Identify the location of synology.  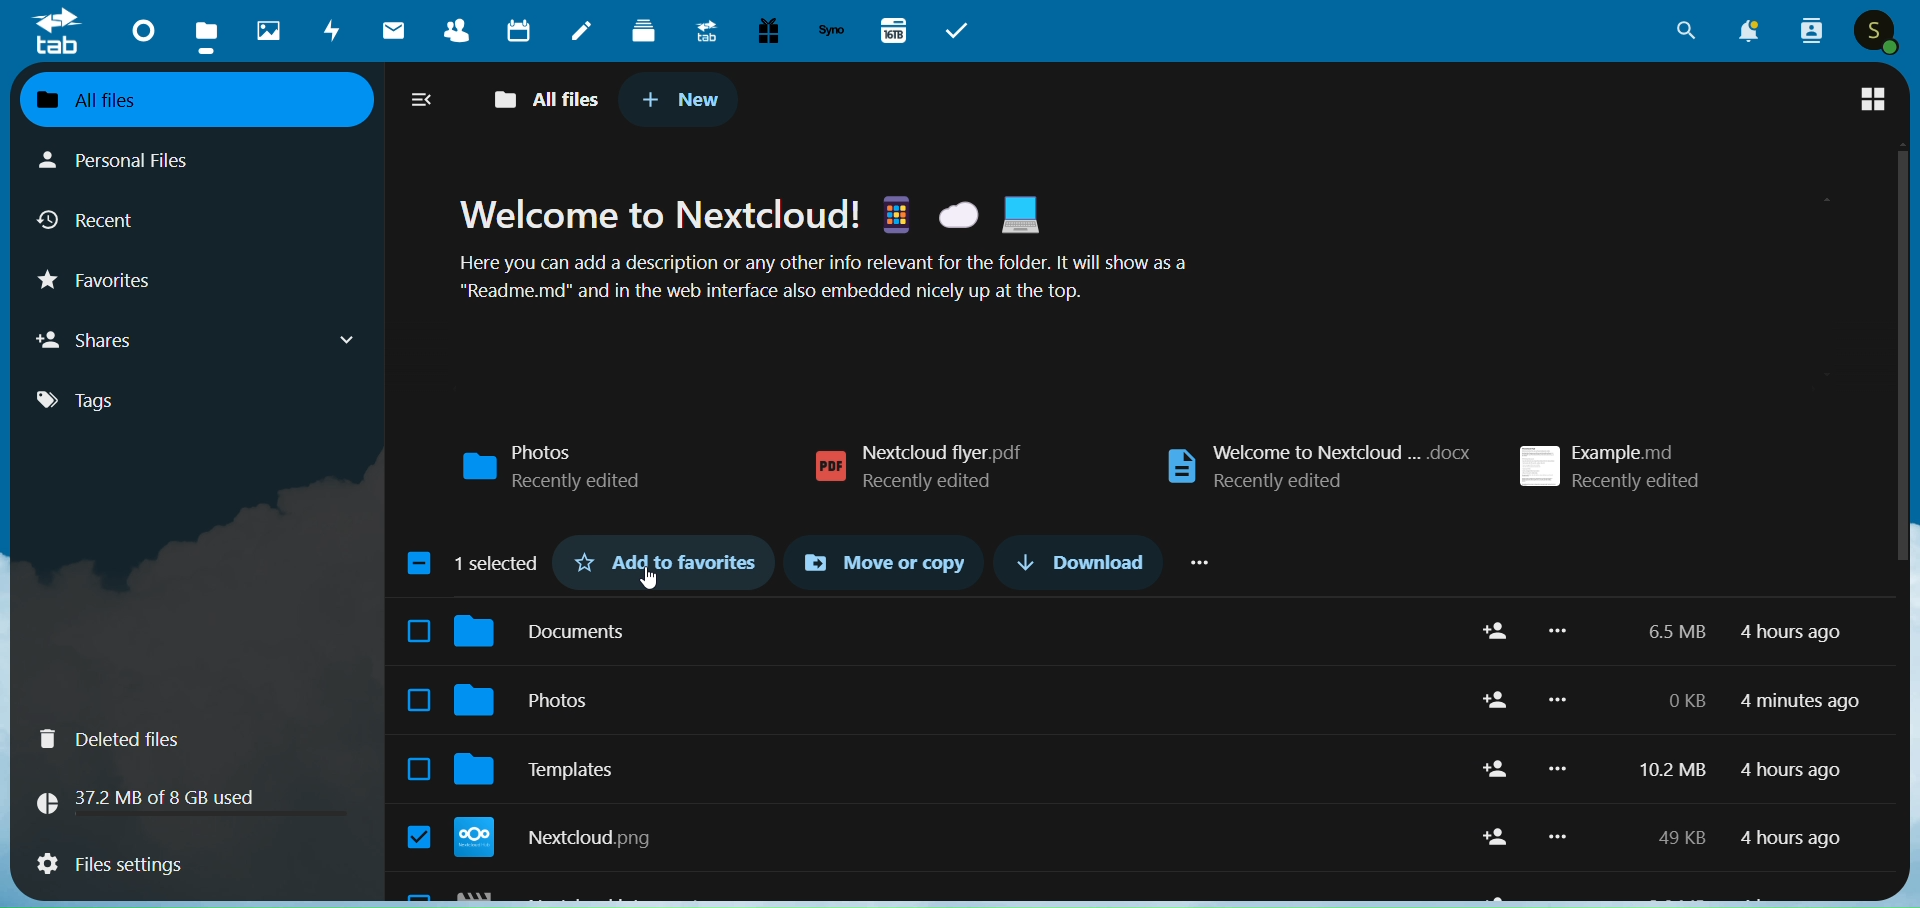
(832, 33).